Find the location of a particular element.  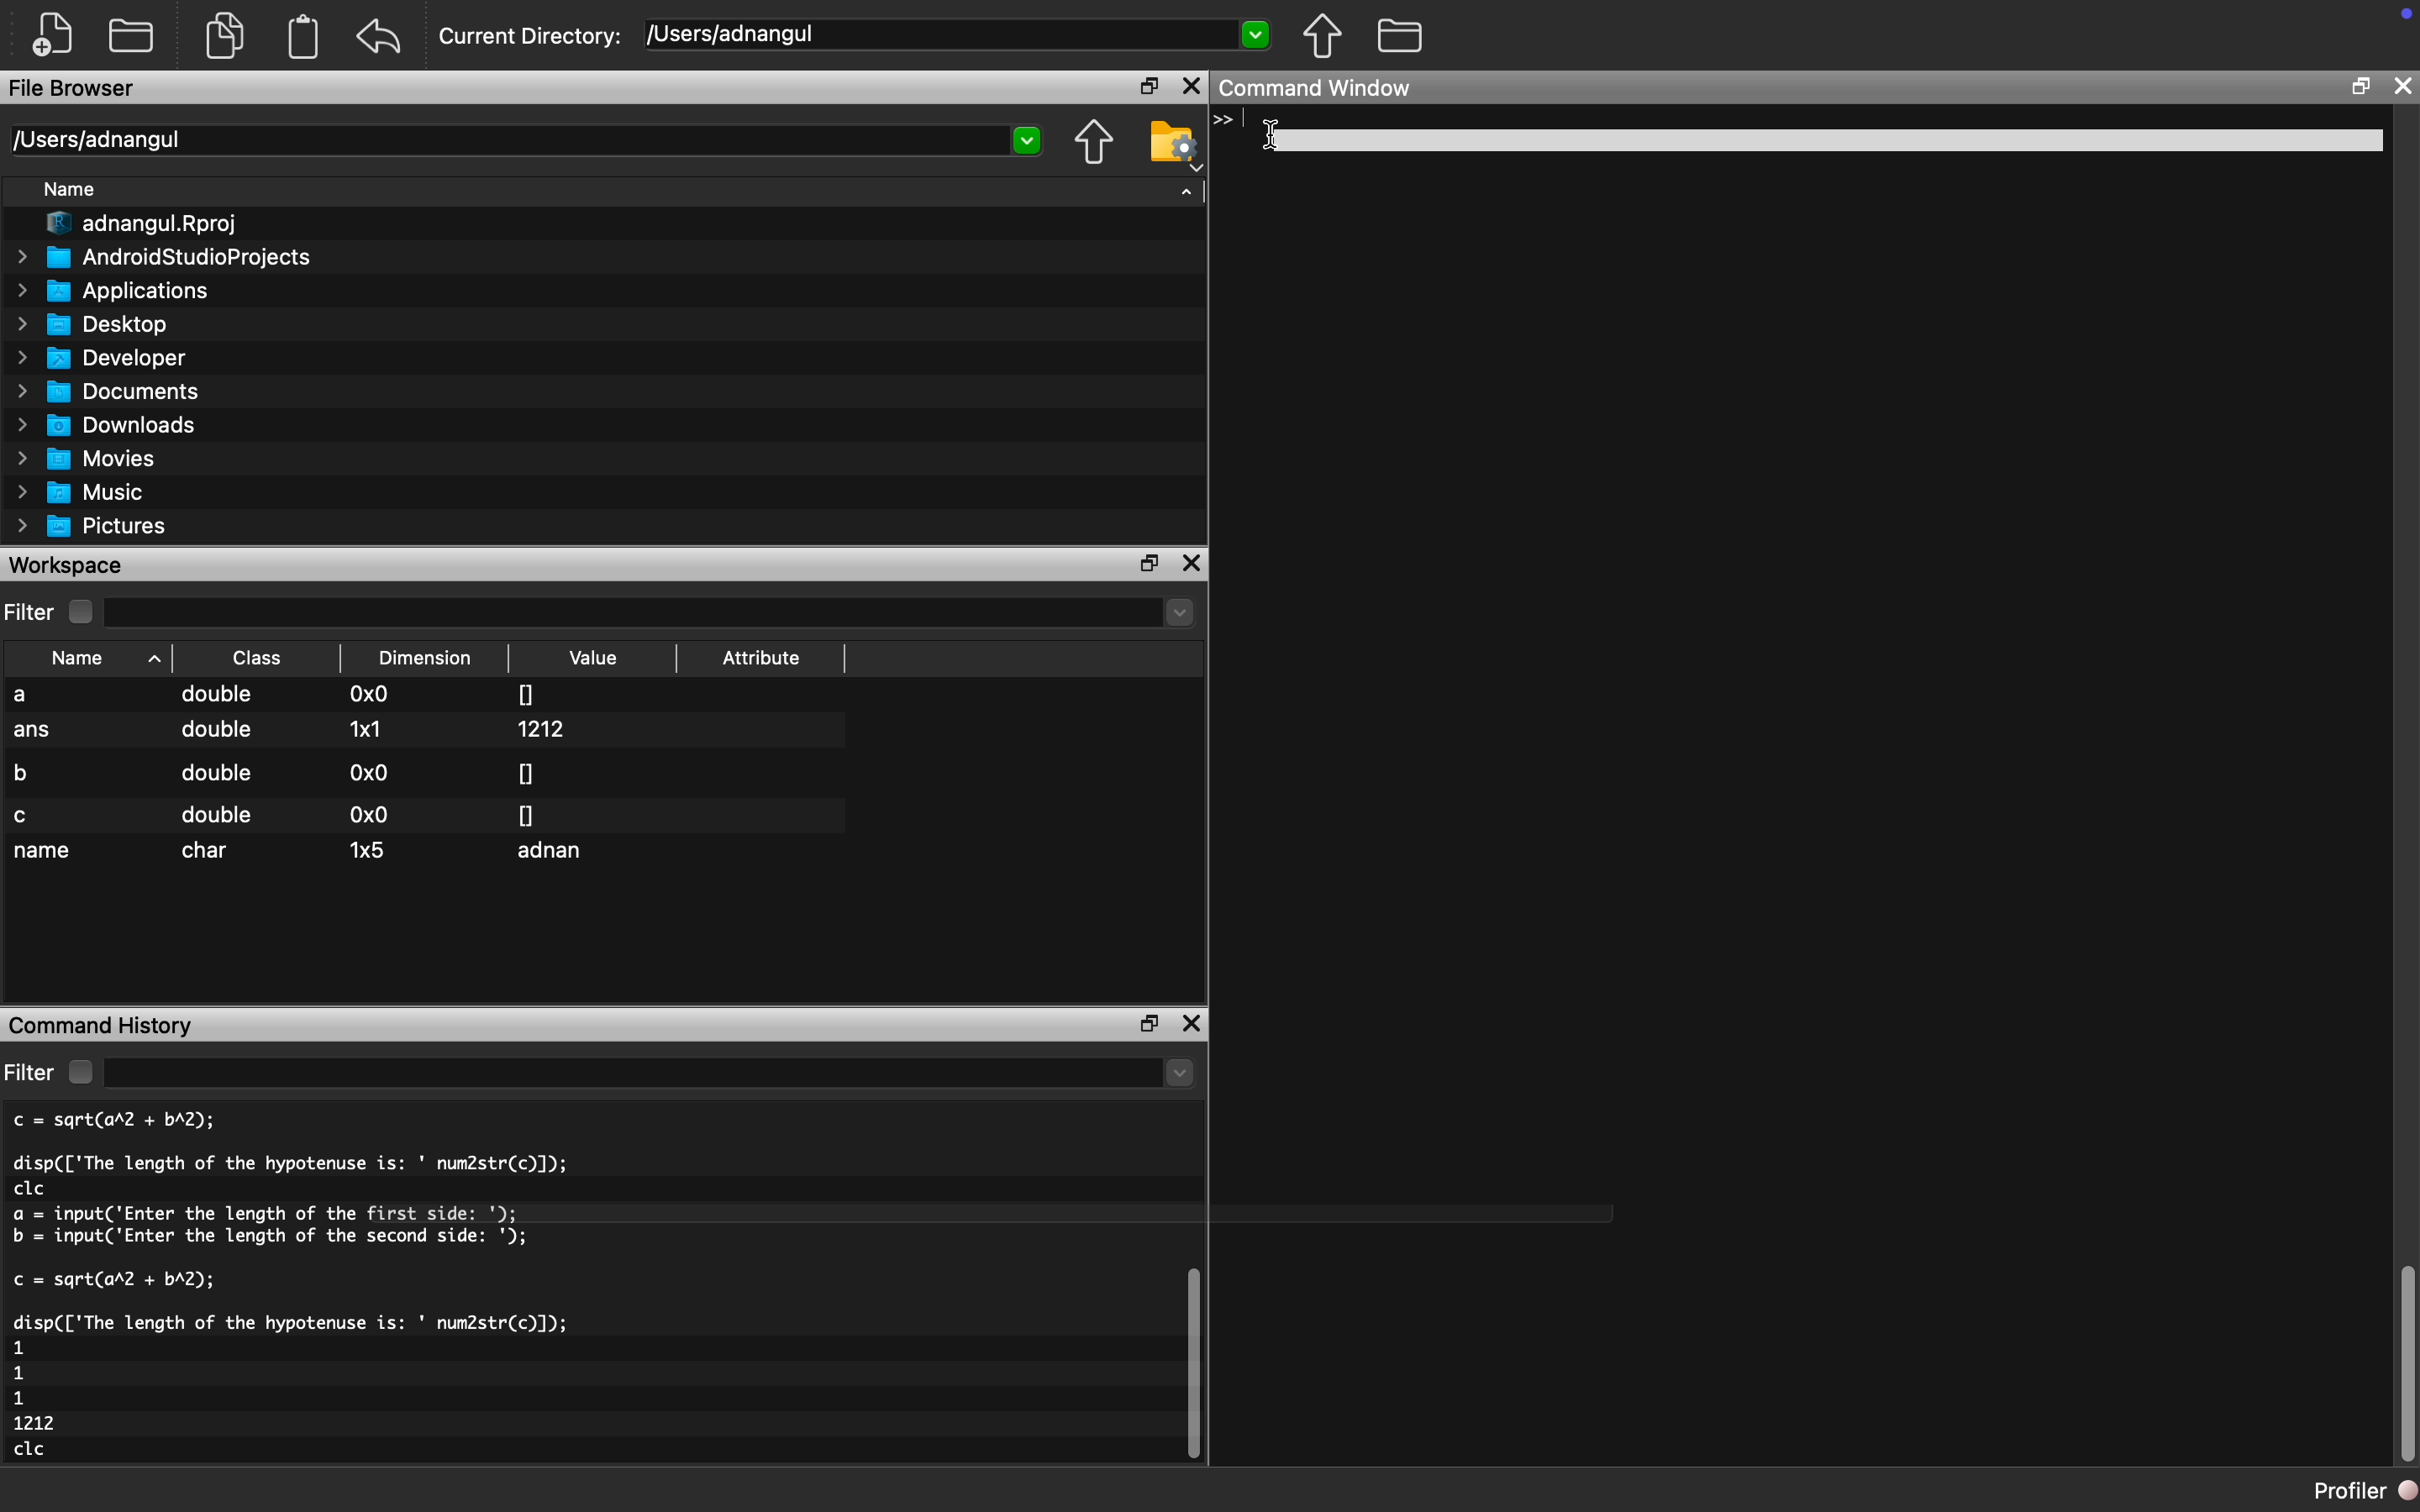

double is located at coordinates (214, 736).